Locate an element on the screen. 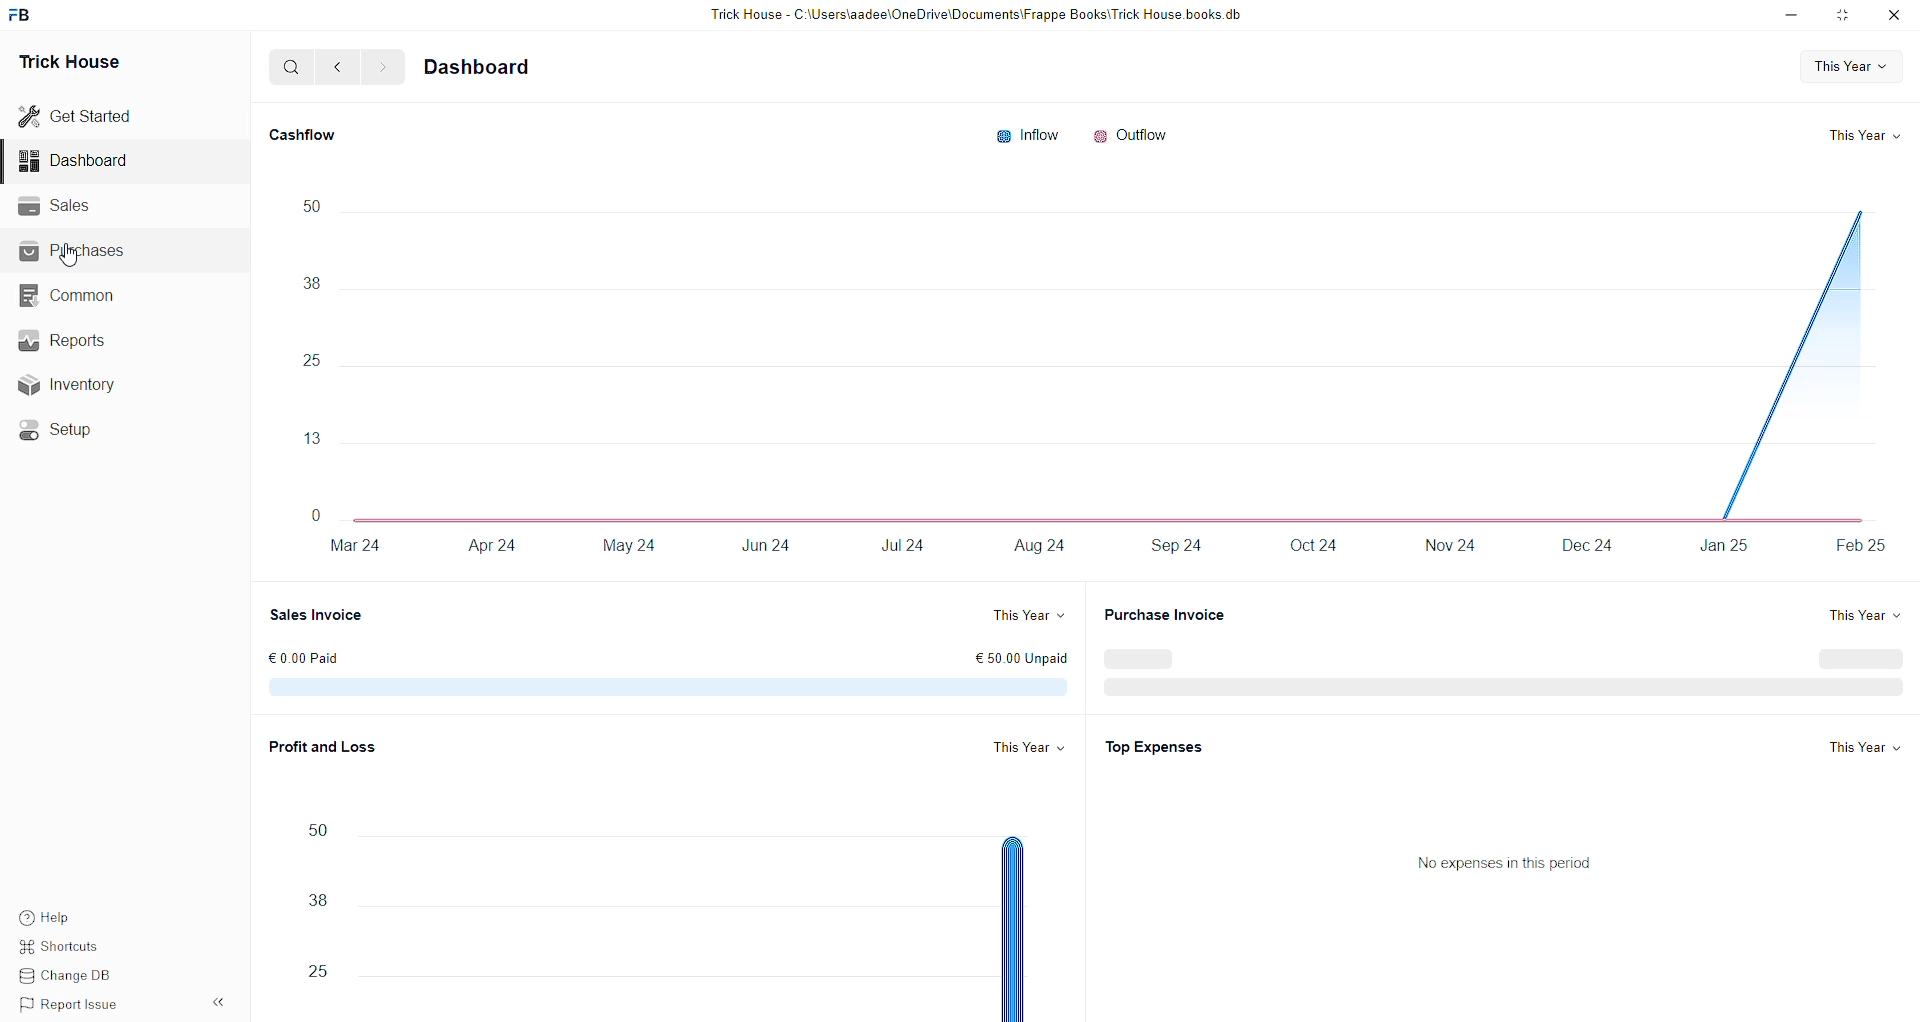 The image size is (1920, 1022). Jun 24 is located at coordinates (763, 542).